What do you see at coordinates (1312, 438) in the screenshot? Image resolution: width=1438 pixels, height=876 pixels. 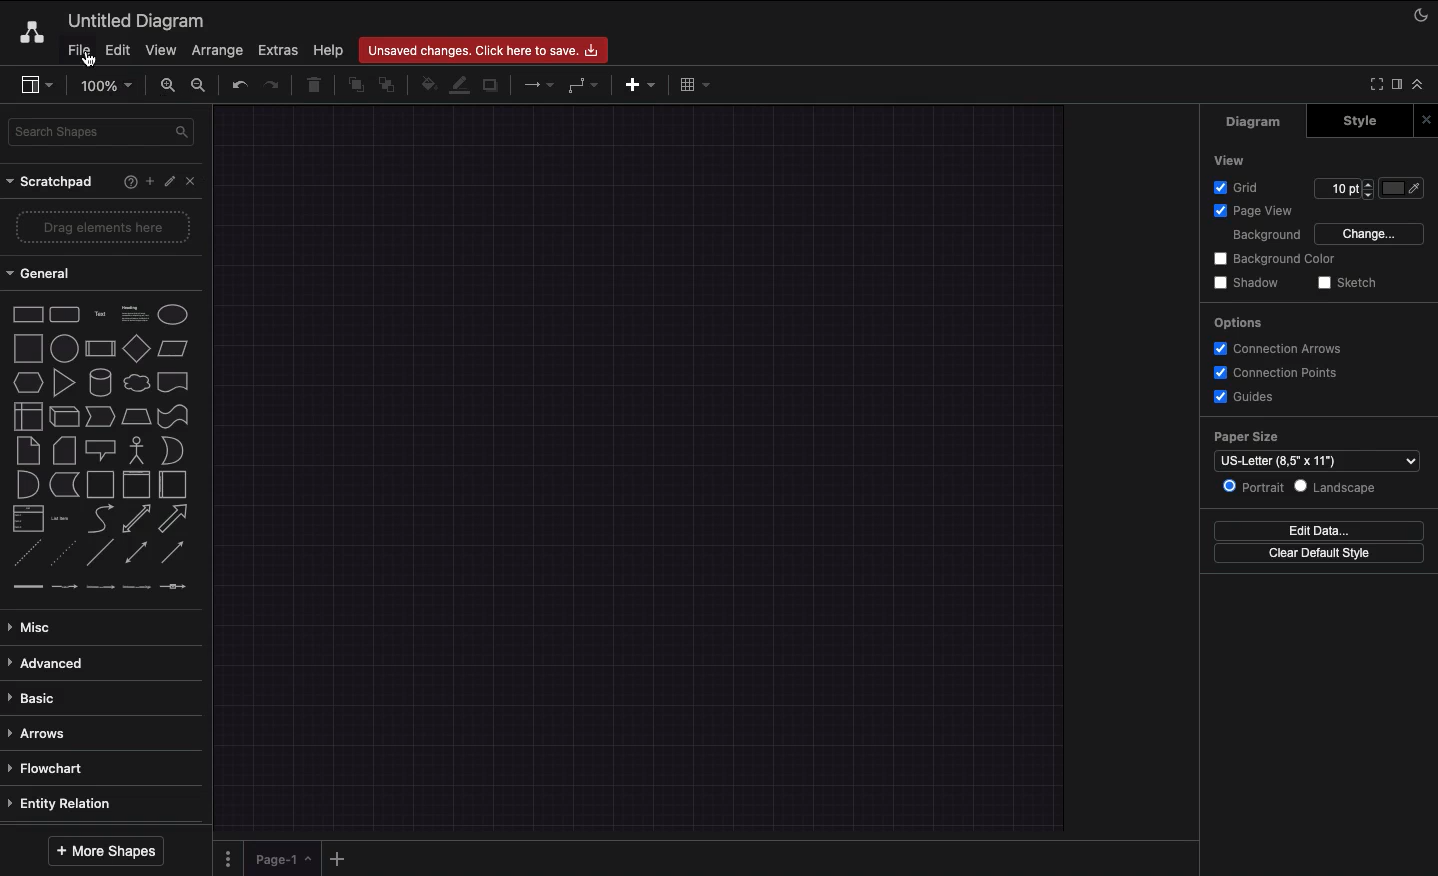 I see `Paper size` at bounding box center [1312, 438].